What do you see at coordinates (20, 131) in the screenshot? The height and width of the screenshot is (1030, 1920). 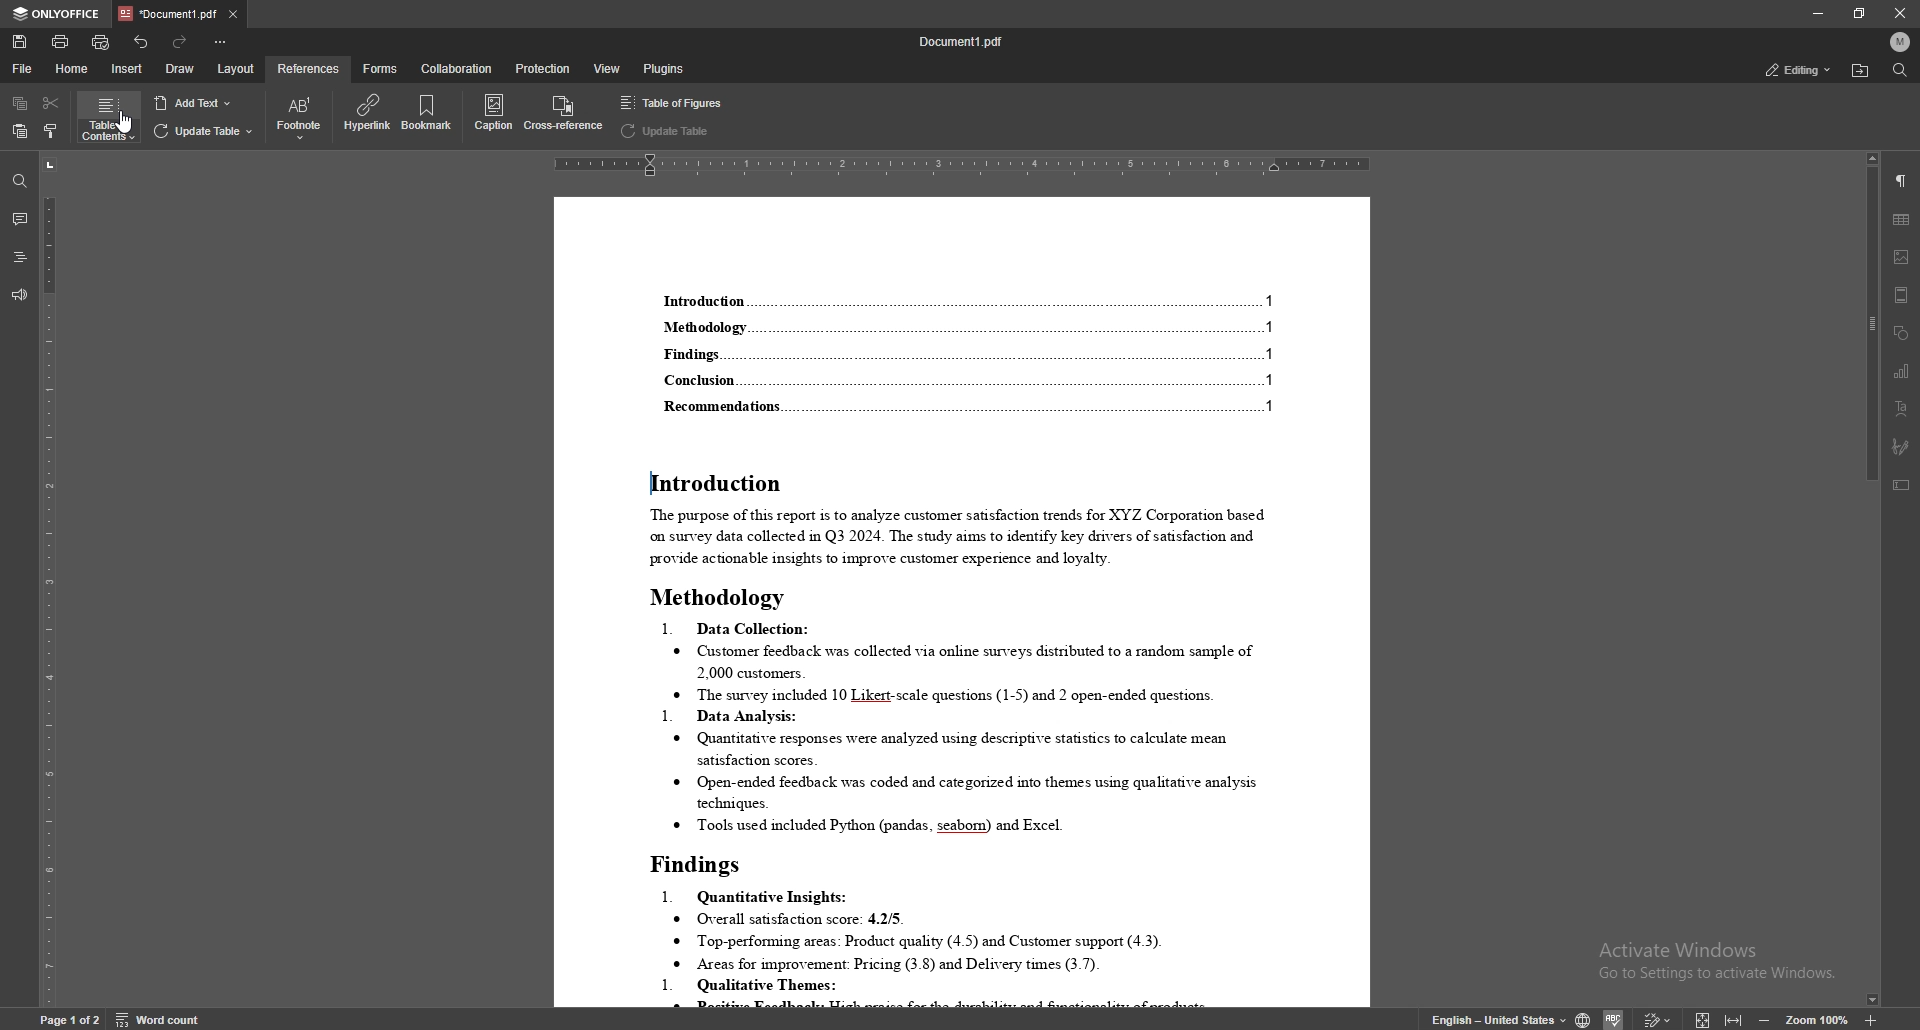 I see `paste` at bounding box center [20, 131].